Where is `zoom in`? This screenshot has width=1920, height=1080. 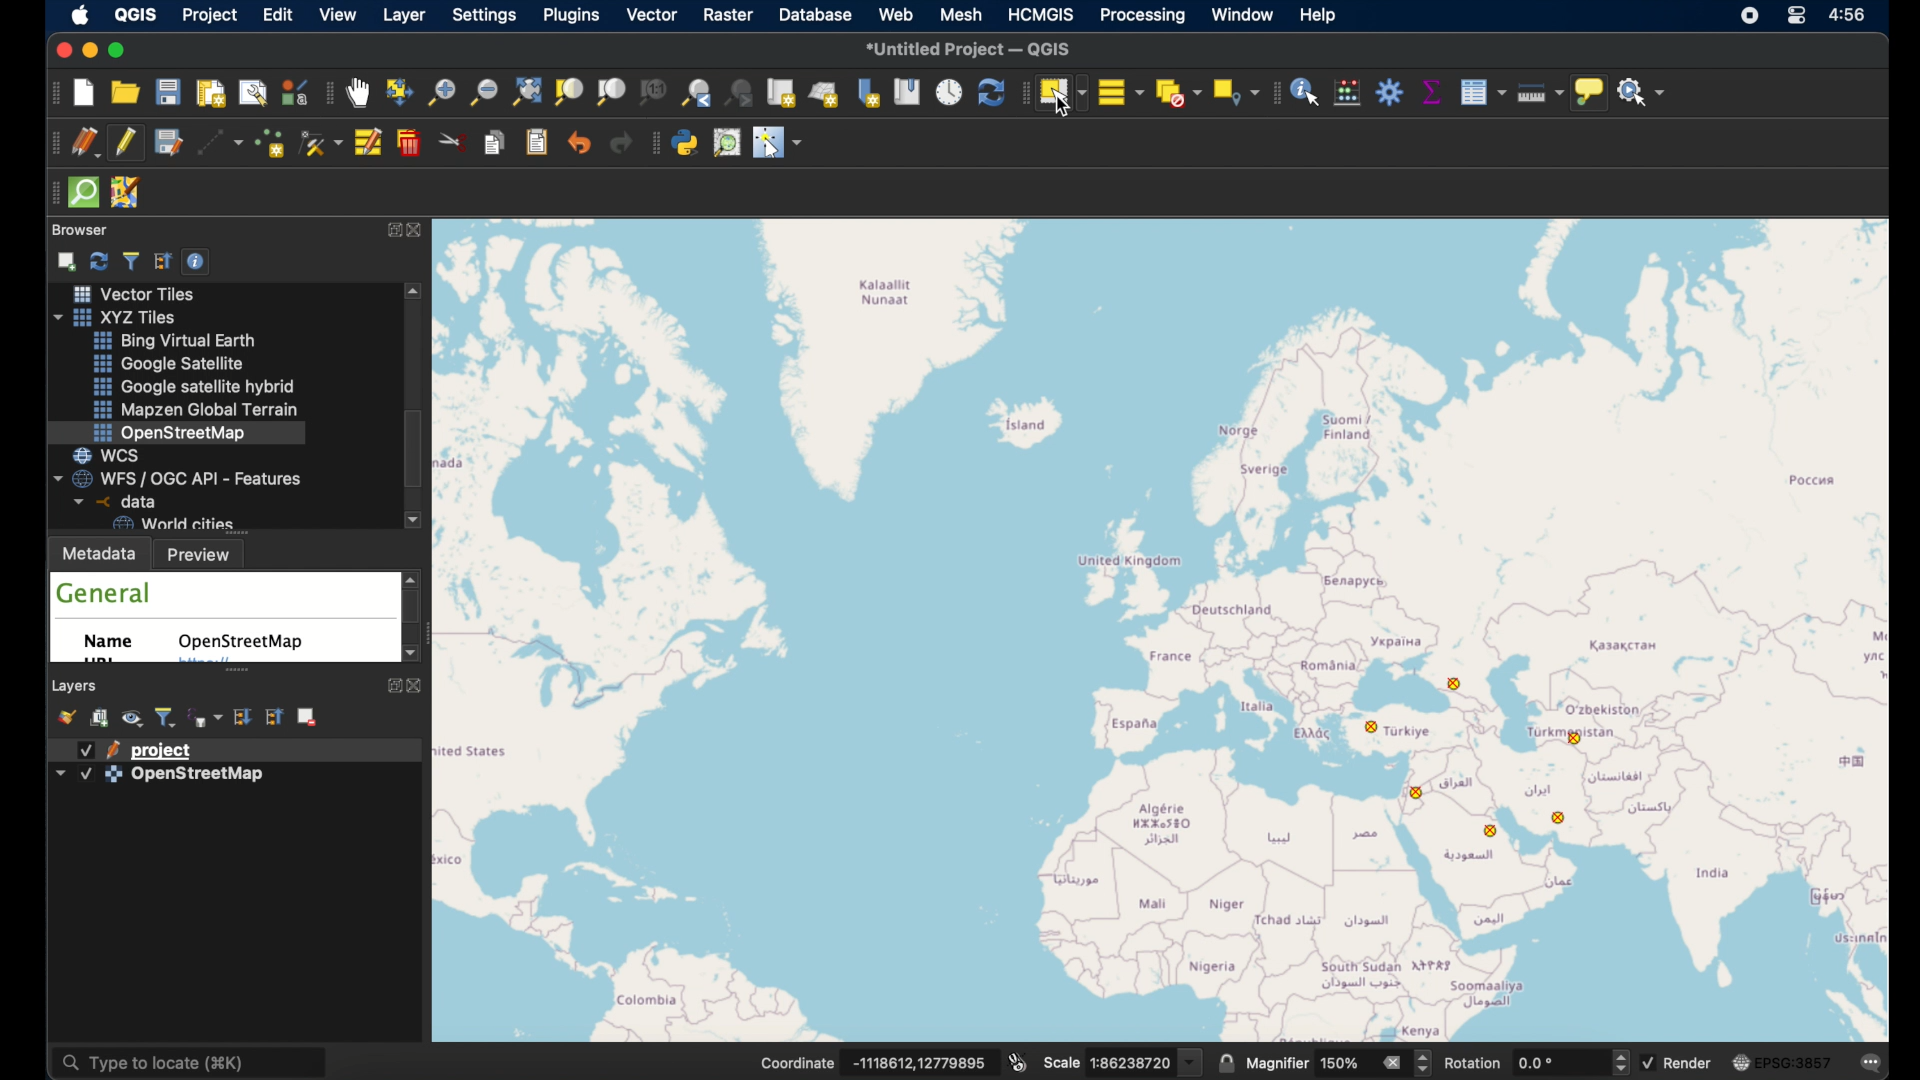 zoom in is located at coordinates (440, 98).